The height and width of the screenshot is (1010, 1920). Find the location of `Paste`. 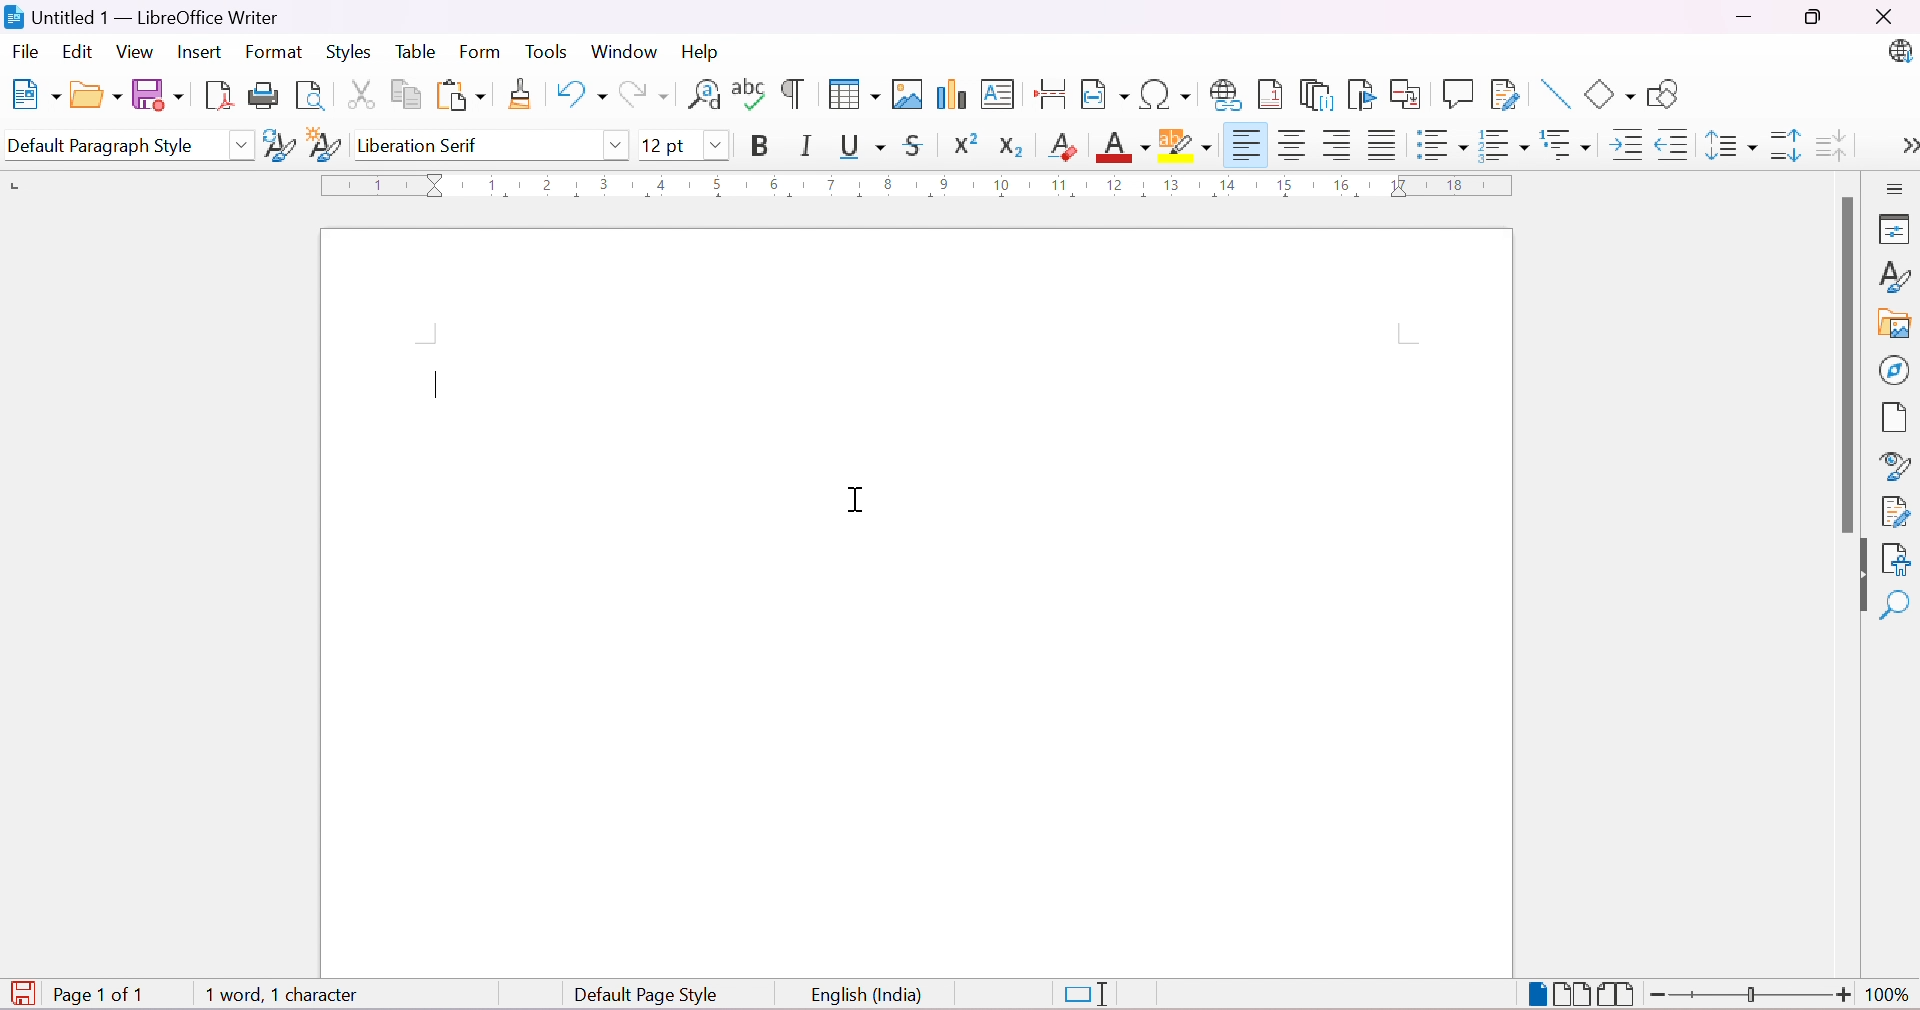

Paste is located at coordinates (459, 95).